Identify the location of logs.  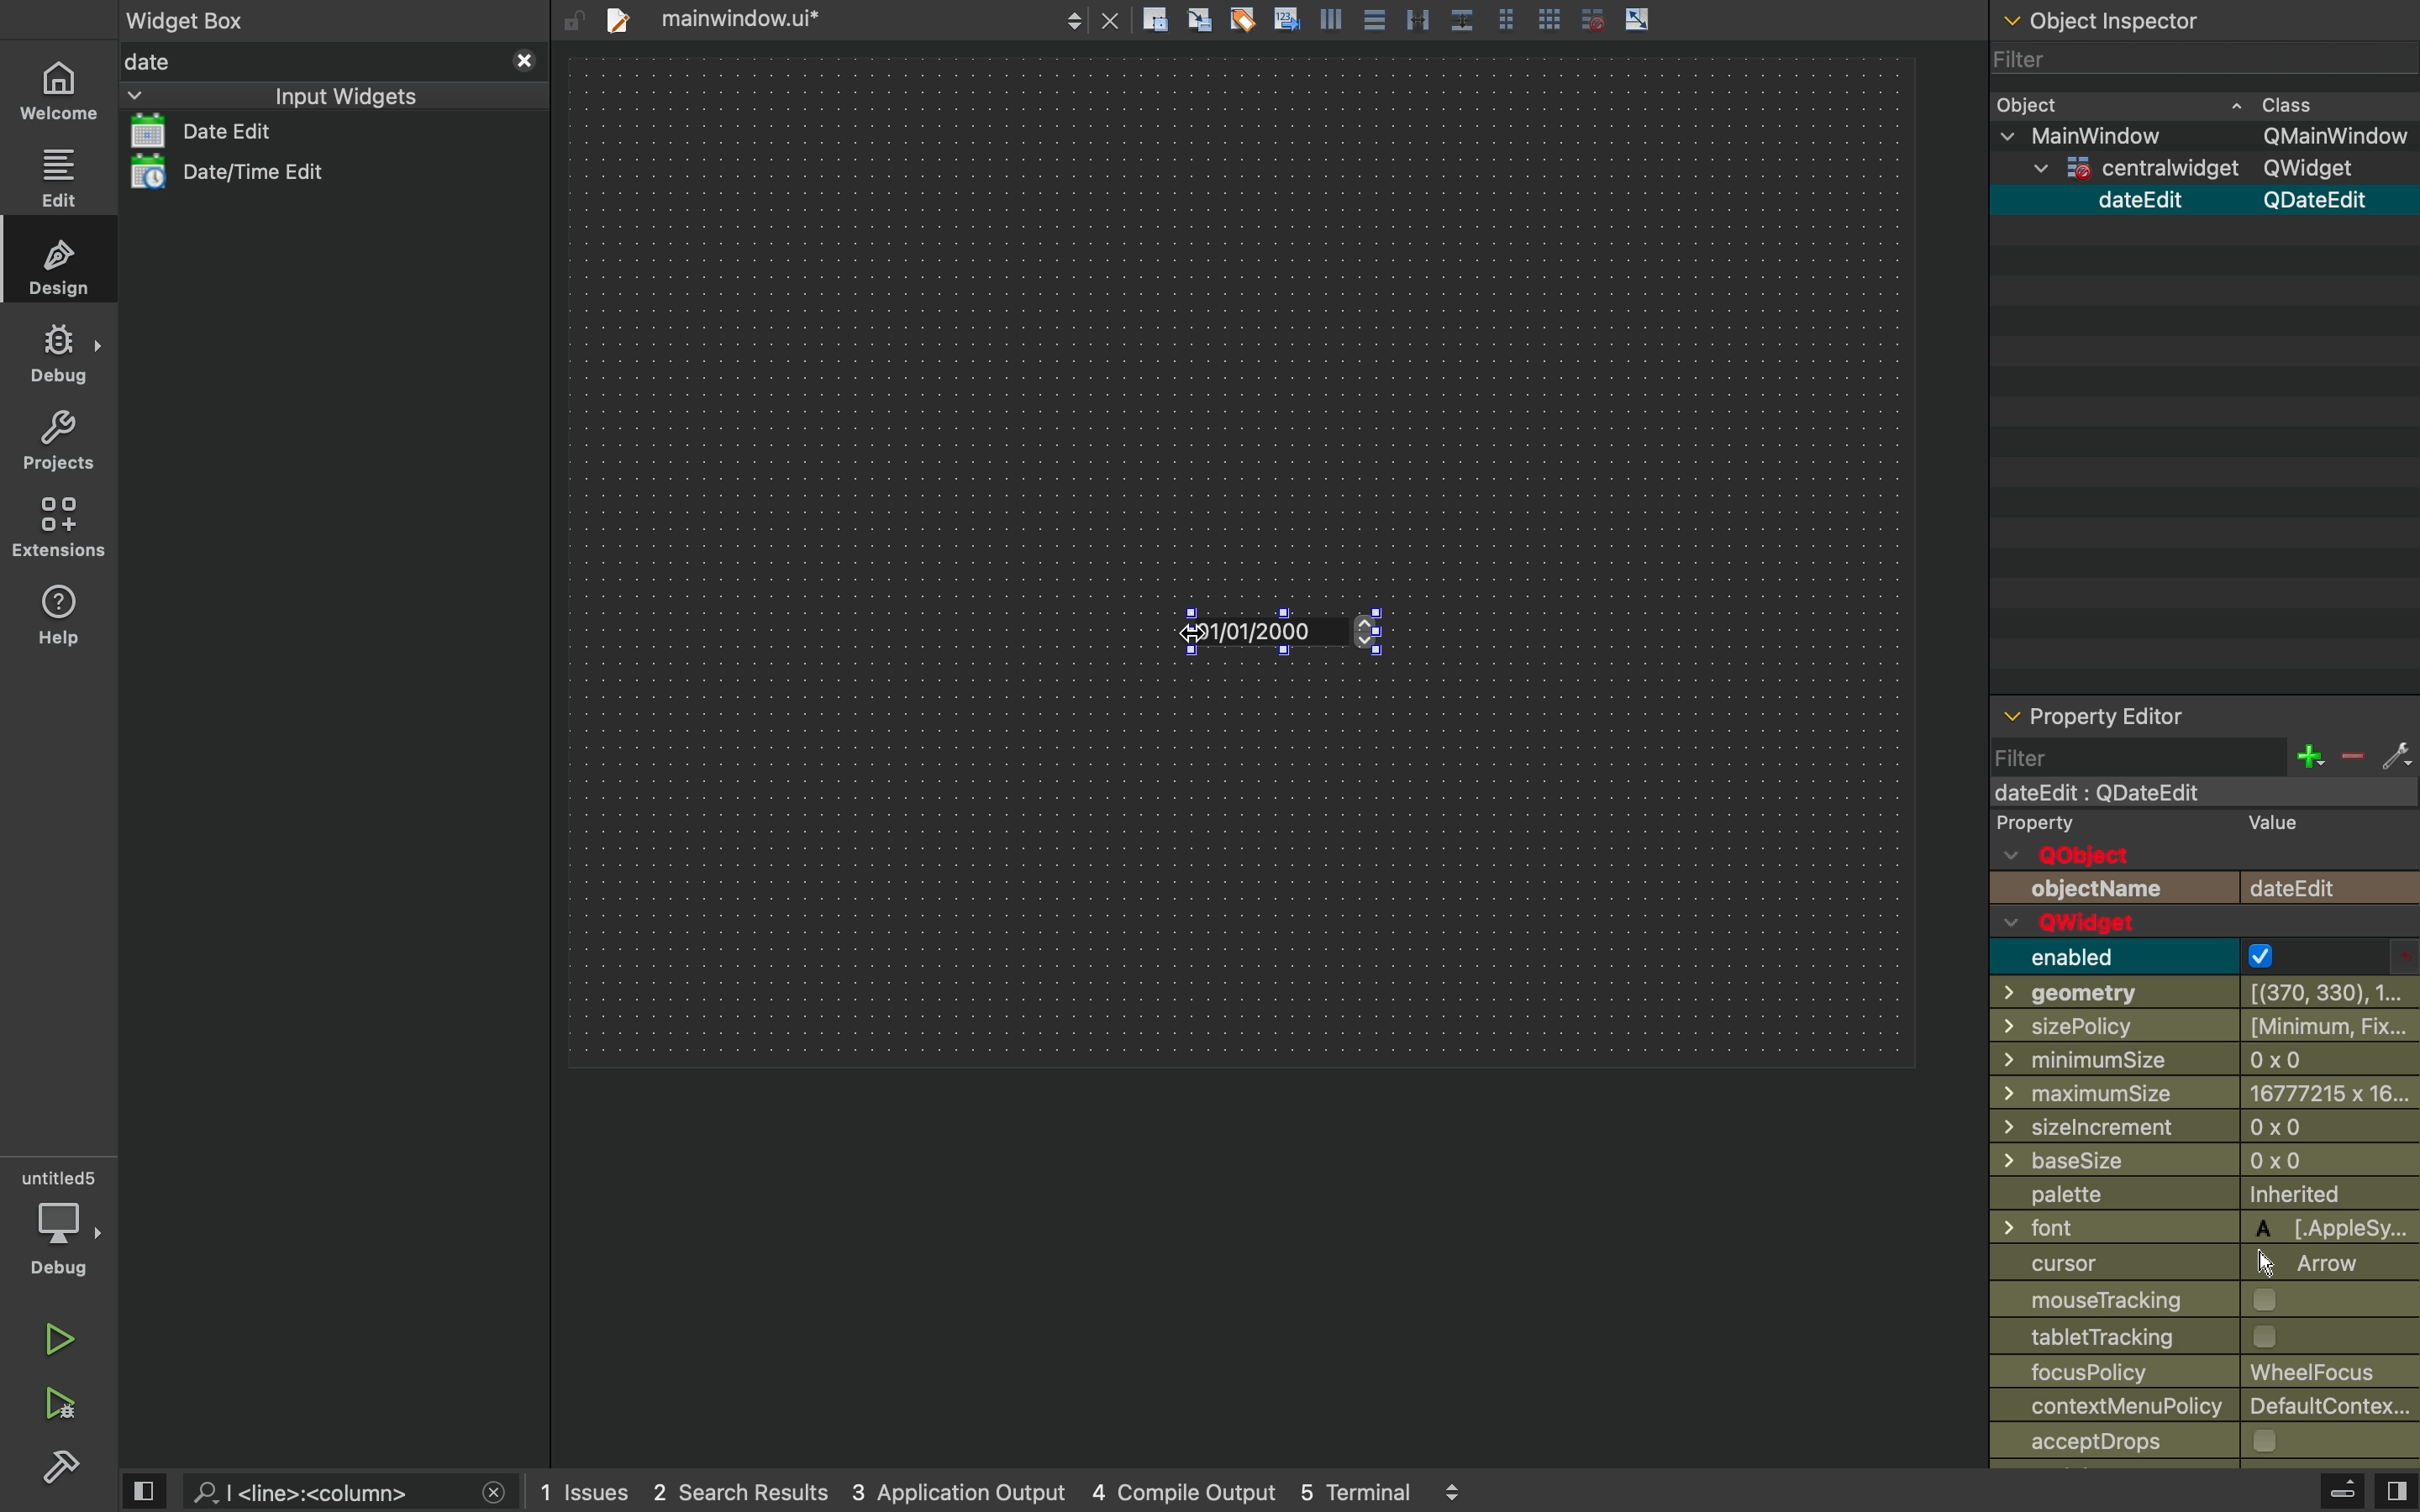
(1001, 1490).